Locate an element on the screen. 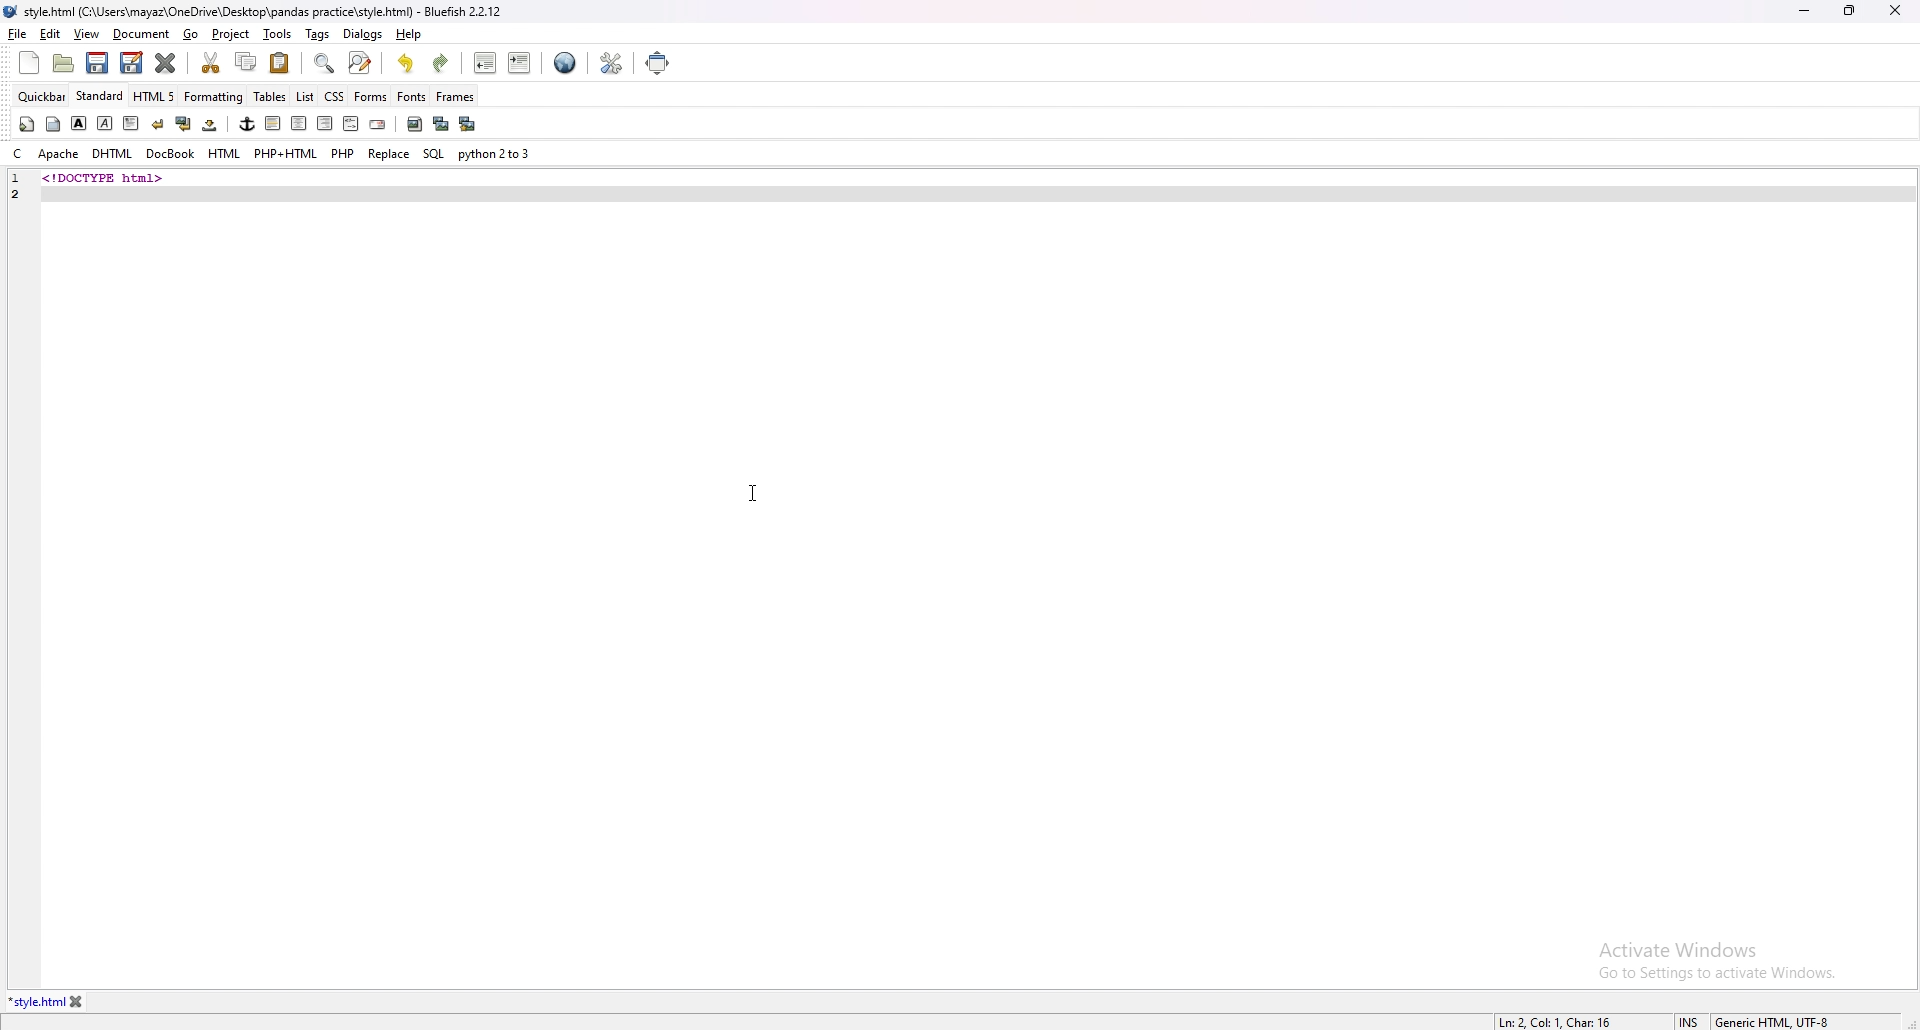 The width and height of the screenshot is (1920, 1030). open is located at coordinates (66, 63).